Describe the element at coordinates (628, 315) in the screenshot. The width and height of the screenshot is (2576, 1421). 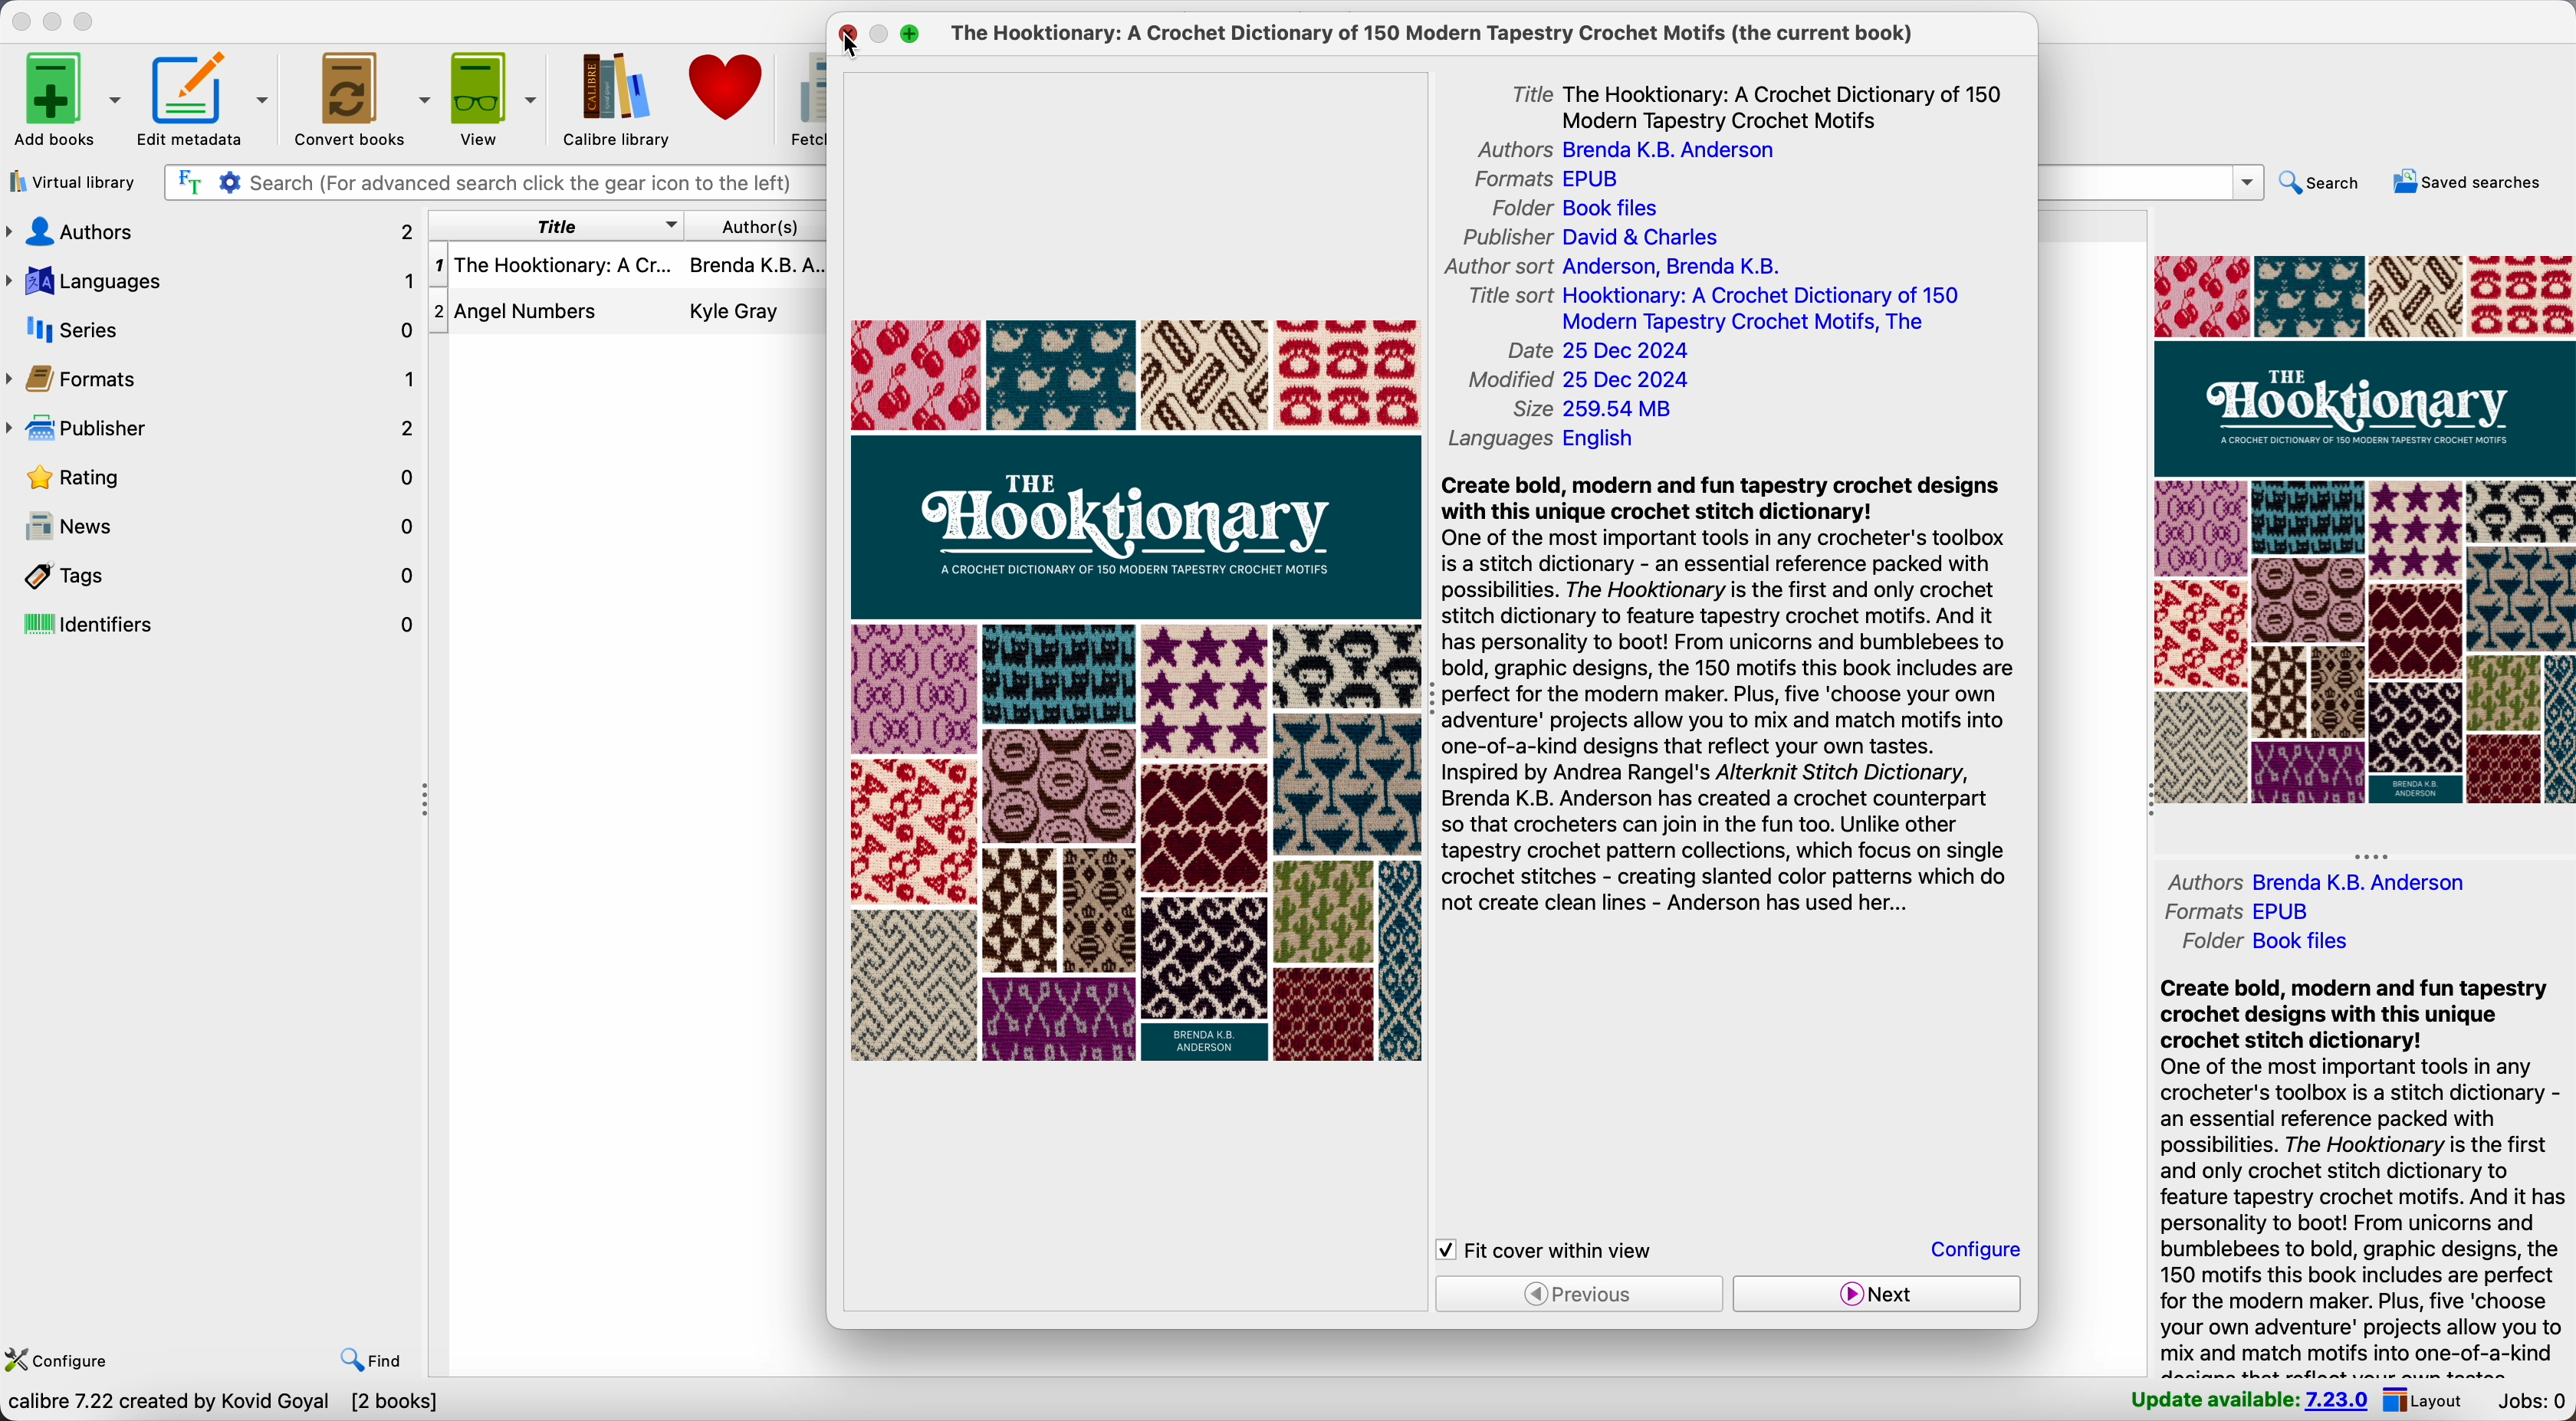
I see `Angel numbers book details` at that location.